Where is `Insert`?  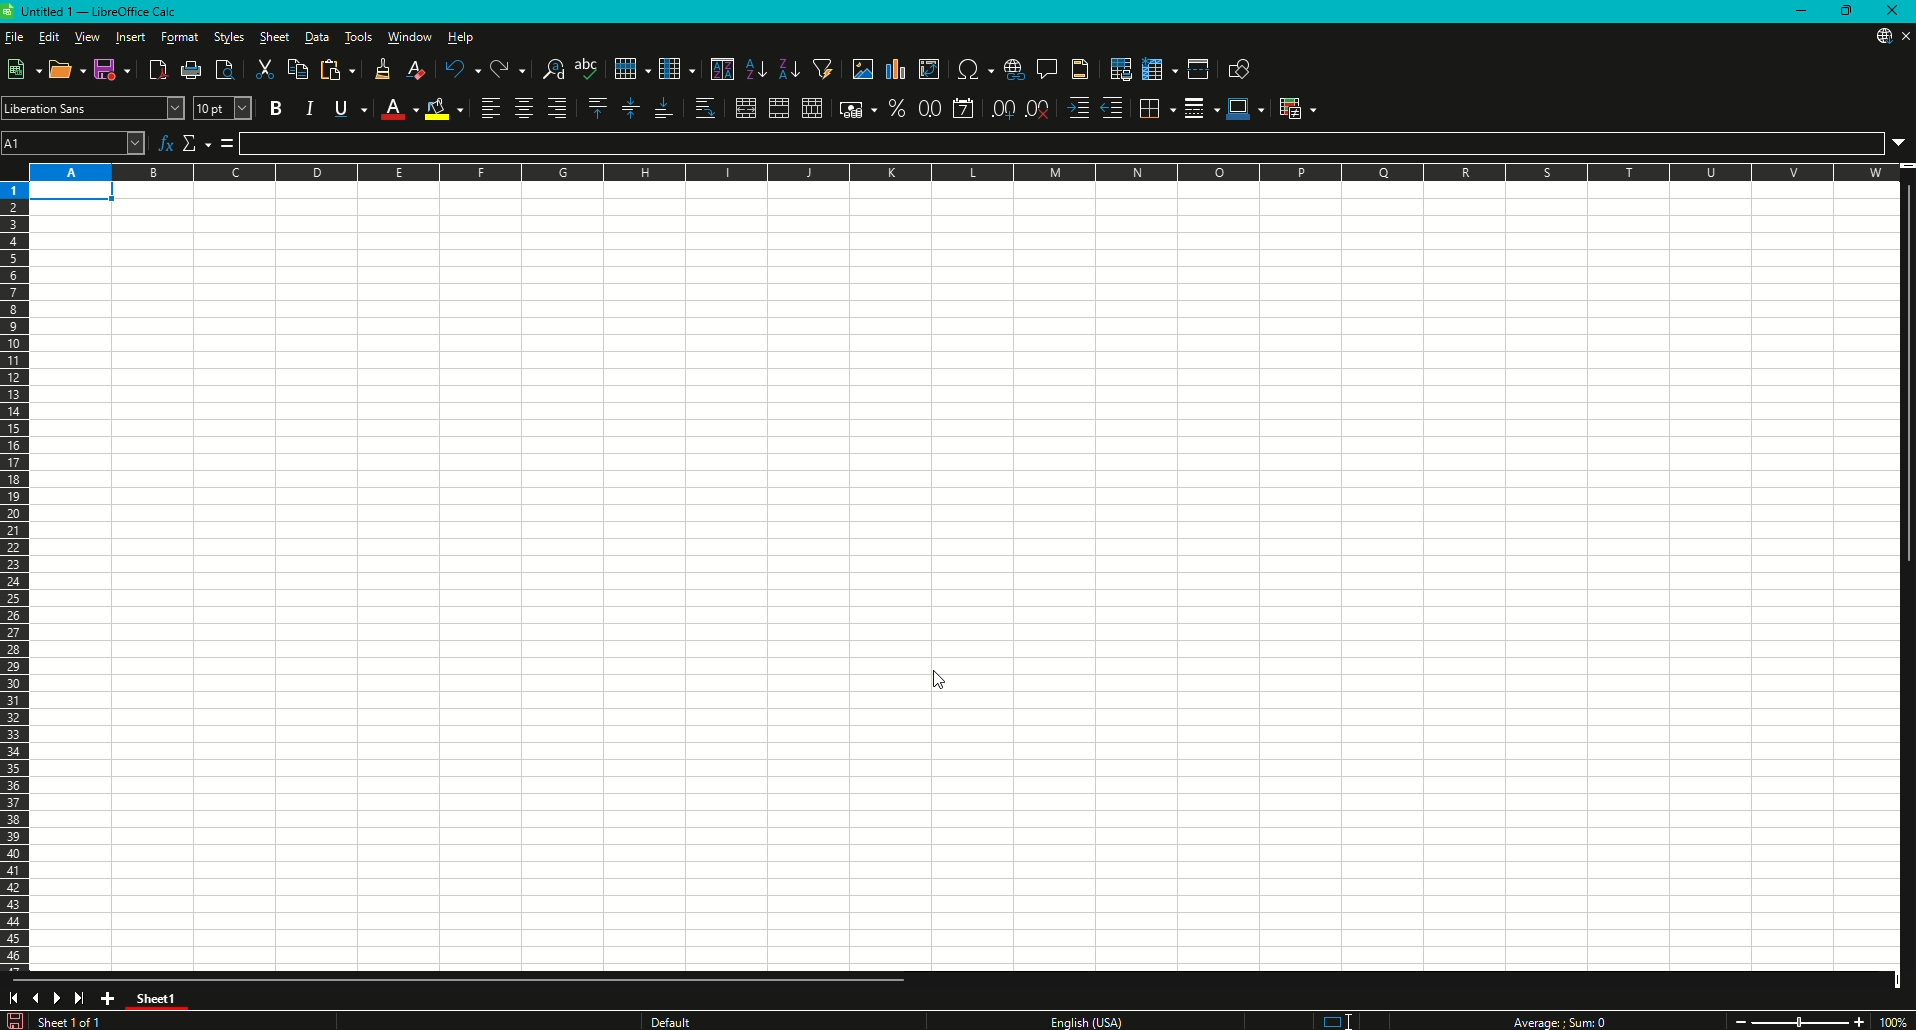
Insert is located at coordinates (131, 36).